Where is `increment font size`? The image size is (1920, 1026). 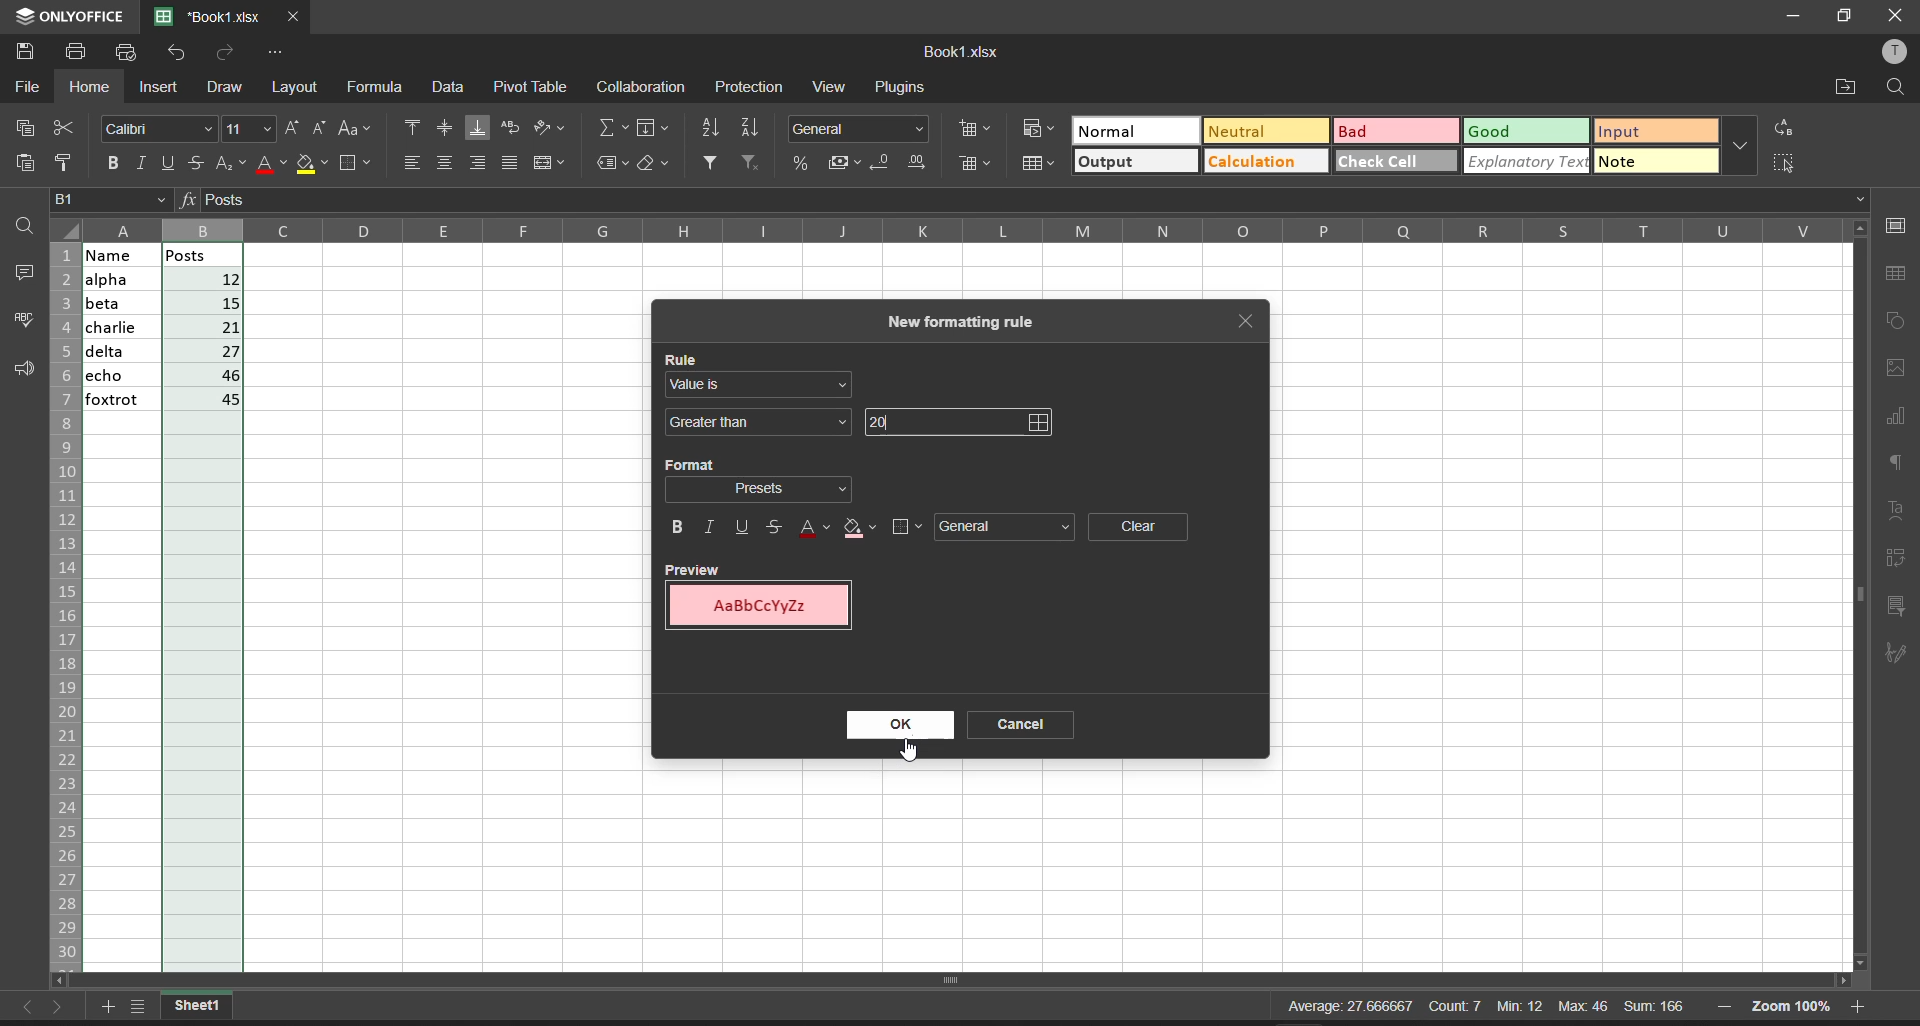
increment font size is located at coordinates (292, 120).